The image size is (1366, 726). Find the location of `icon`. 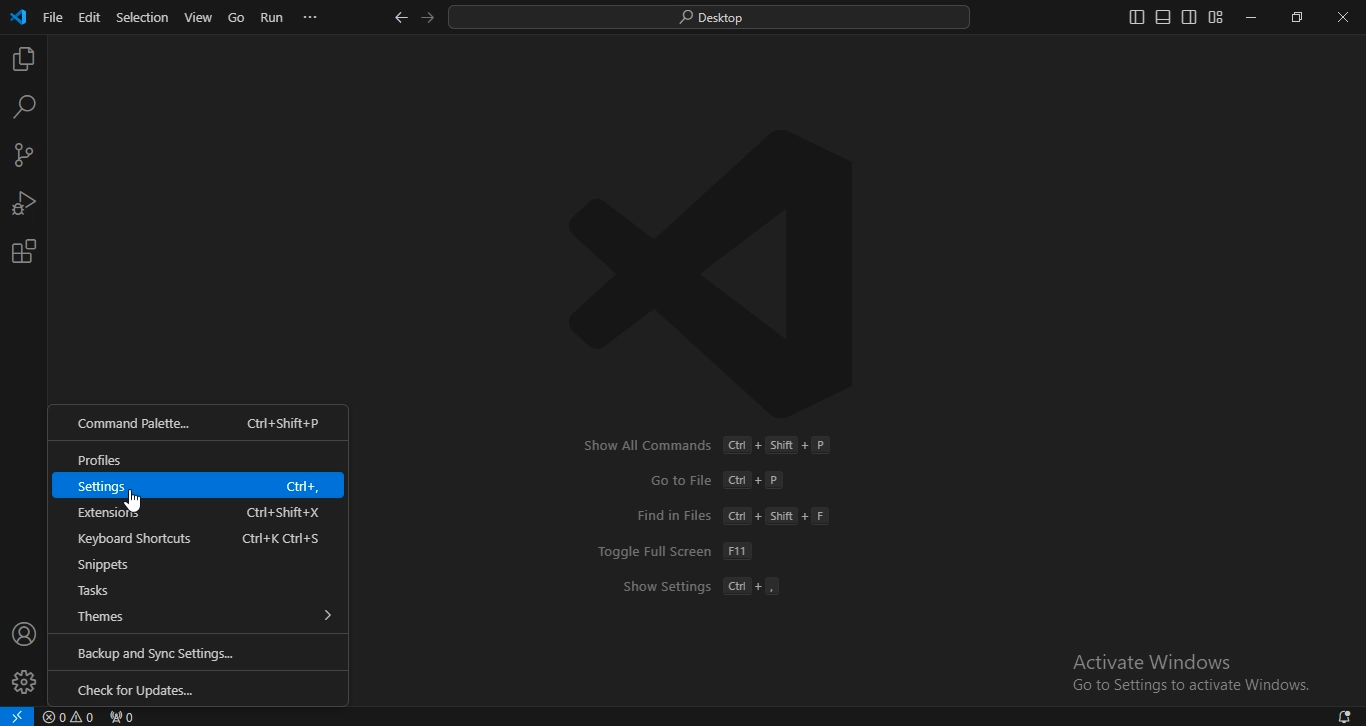

icon is located at coordinates (20, 19).